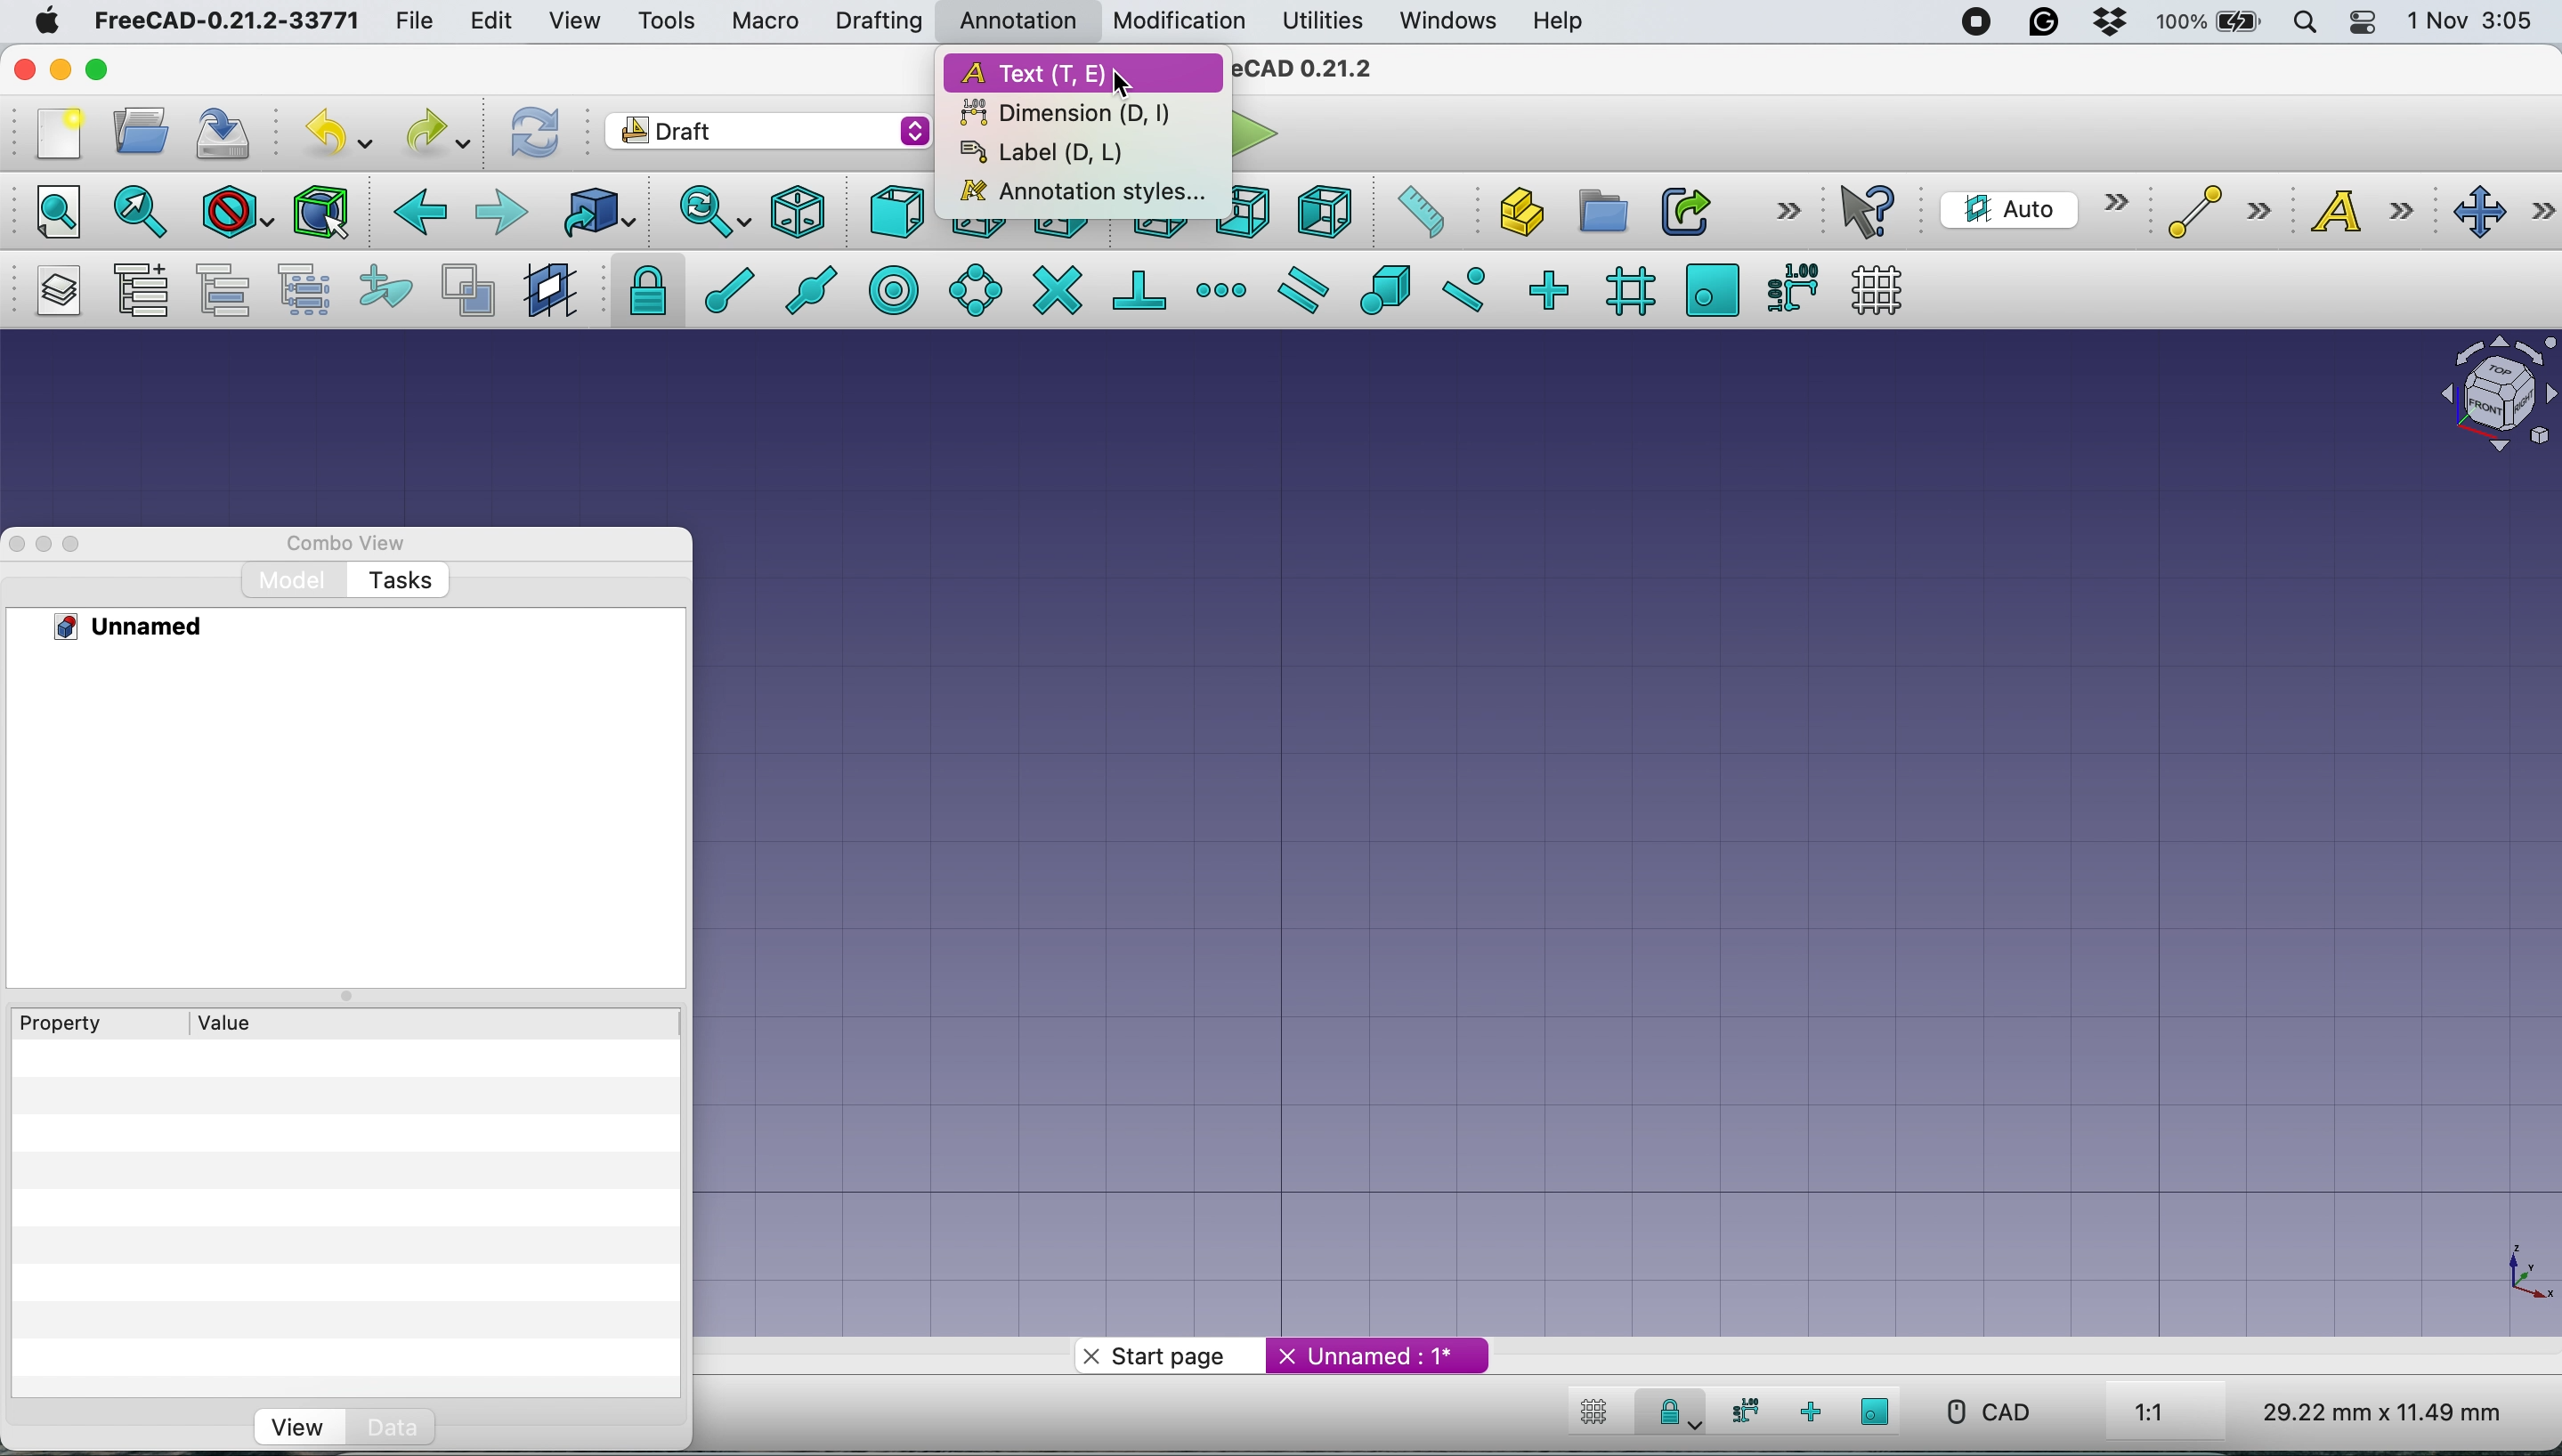  What do you see at coordinates (1461, 291) in the screenshot?
I see `snap near` at bounding box center [1461, 291].